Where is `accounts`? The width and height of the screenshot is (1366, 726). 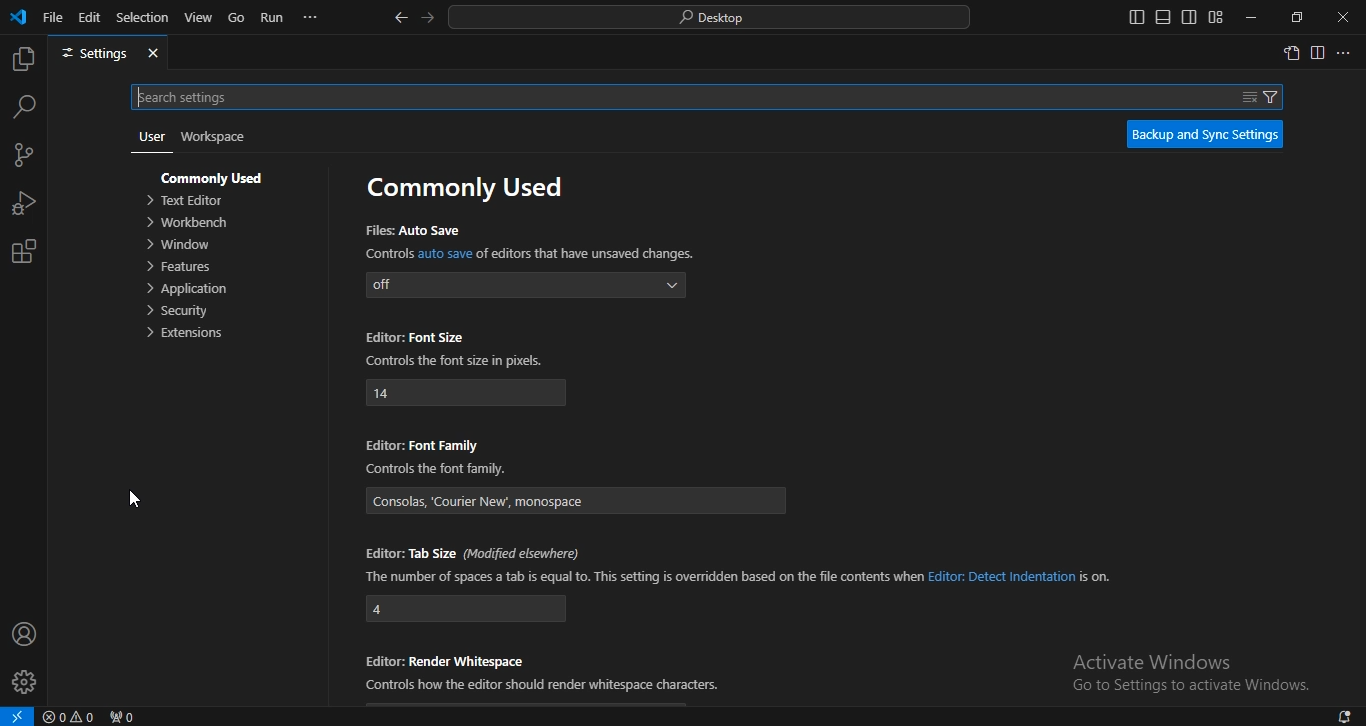 accounts is located at coordinates (23, 634).